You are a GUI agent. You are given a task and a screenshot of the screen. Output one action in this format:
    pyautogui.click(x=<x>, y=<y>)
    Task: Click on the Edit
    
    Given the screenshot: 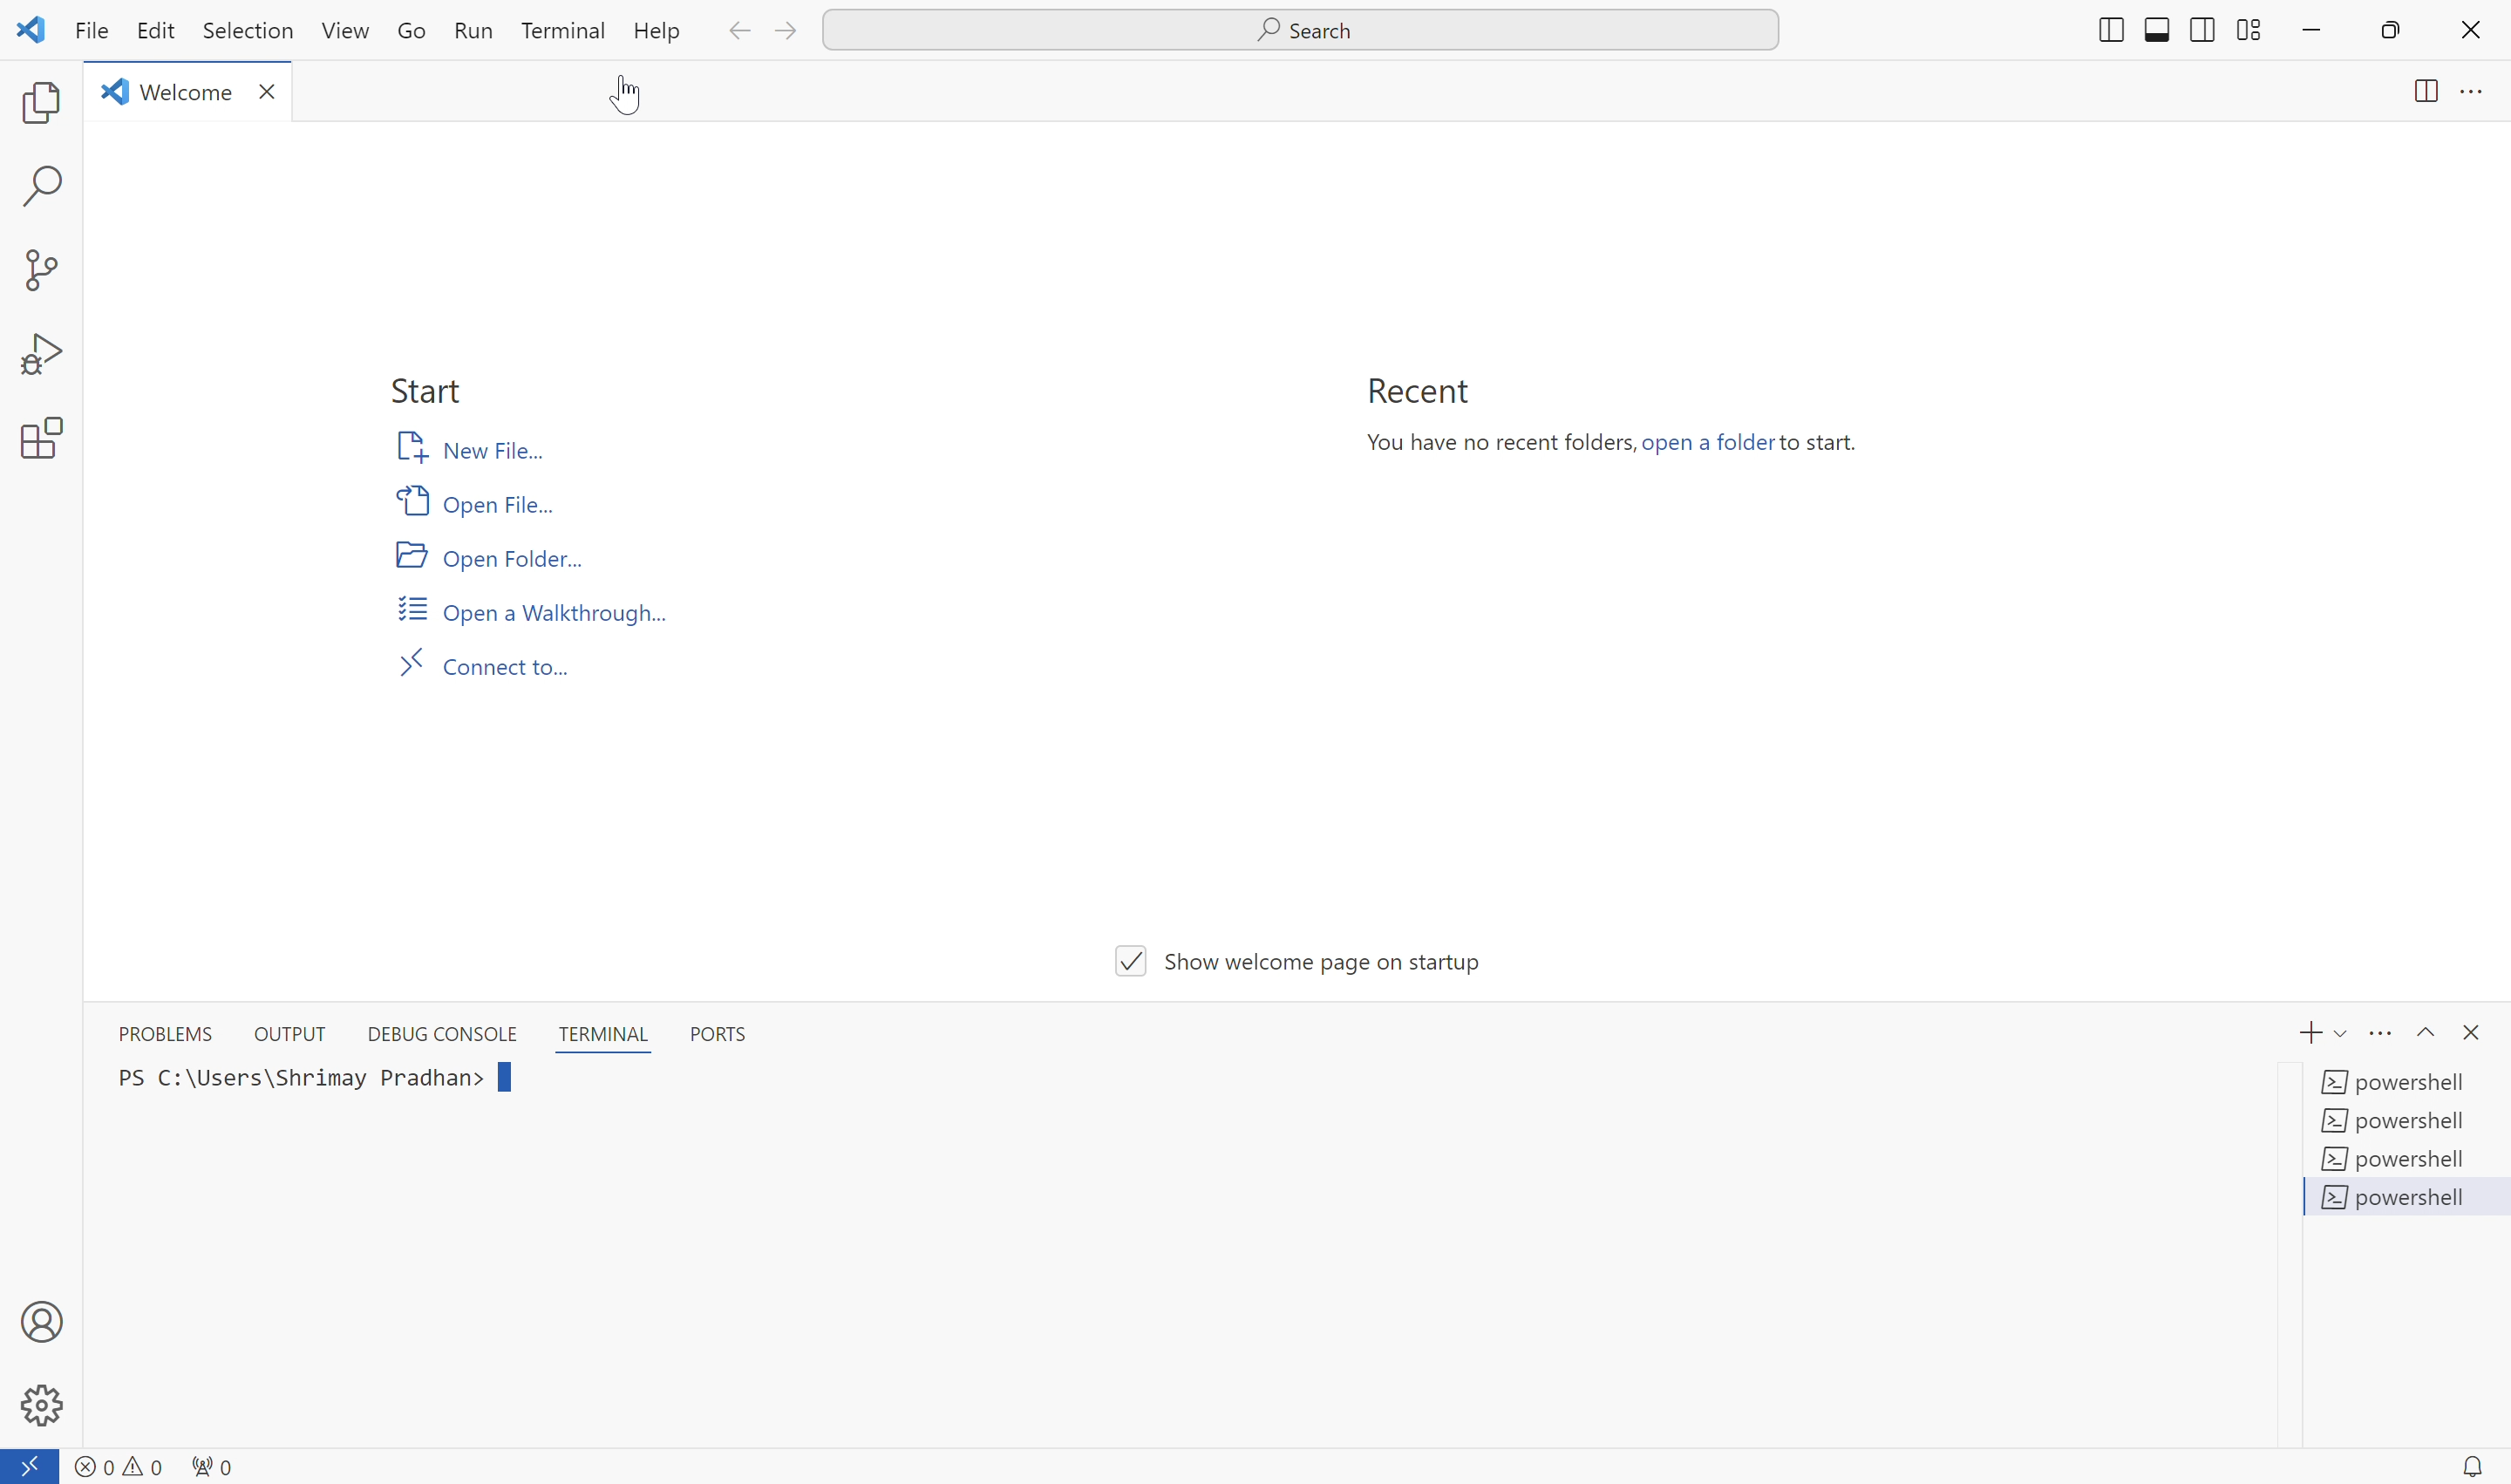 What is the action you would take?
    pyautogui.click(x=154, y=31)
    